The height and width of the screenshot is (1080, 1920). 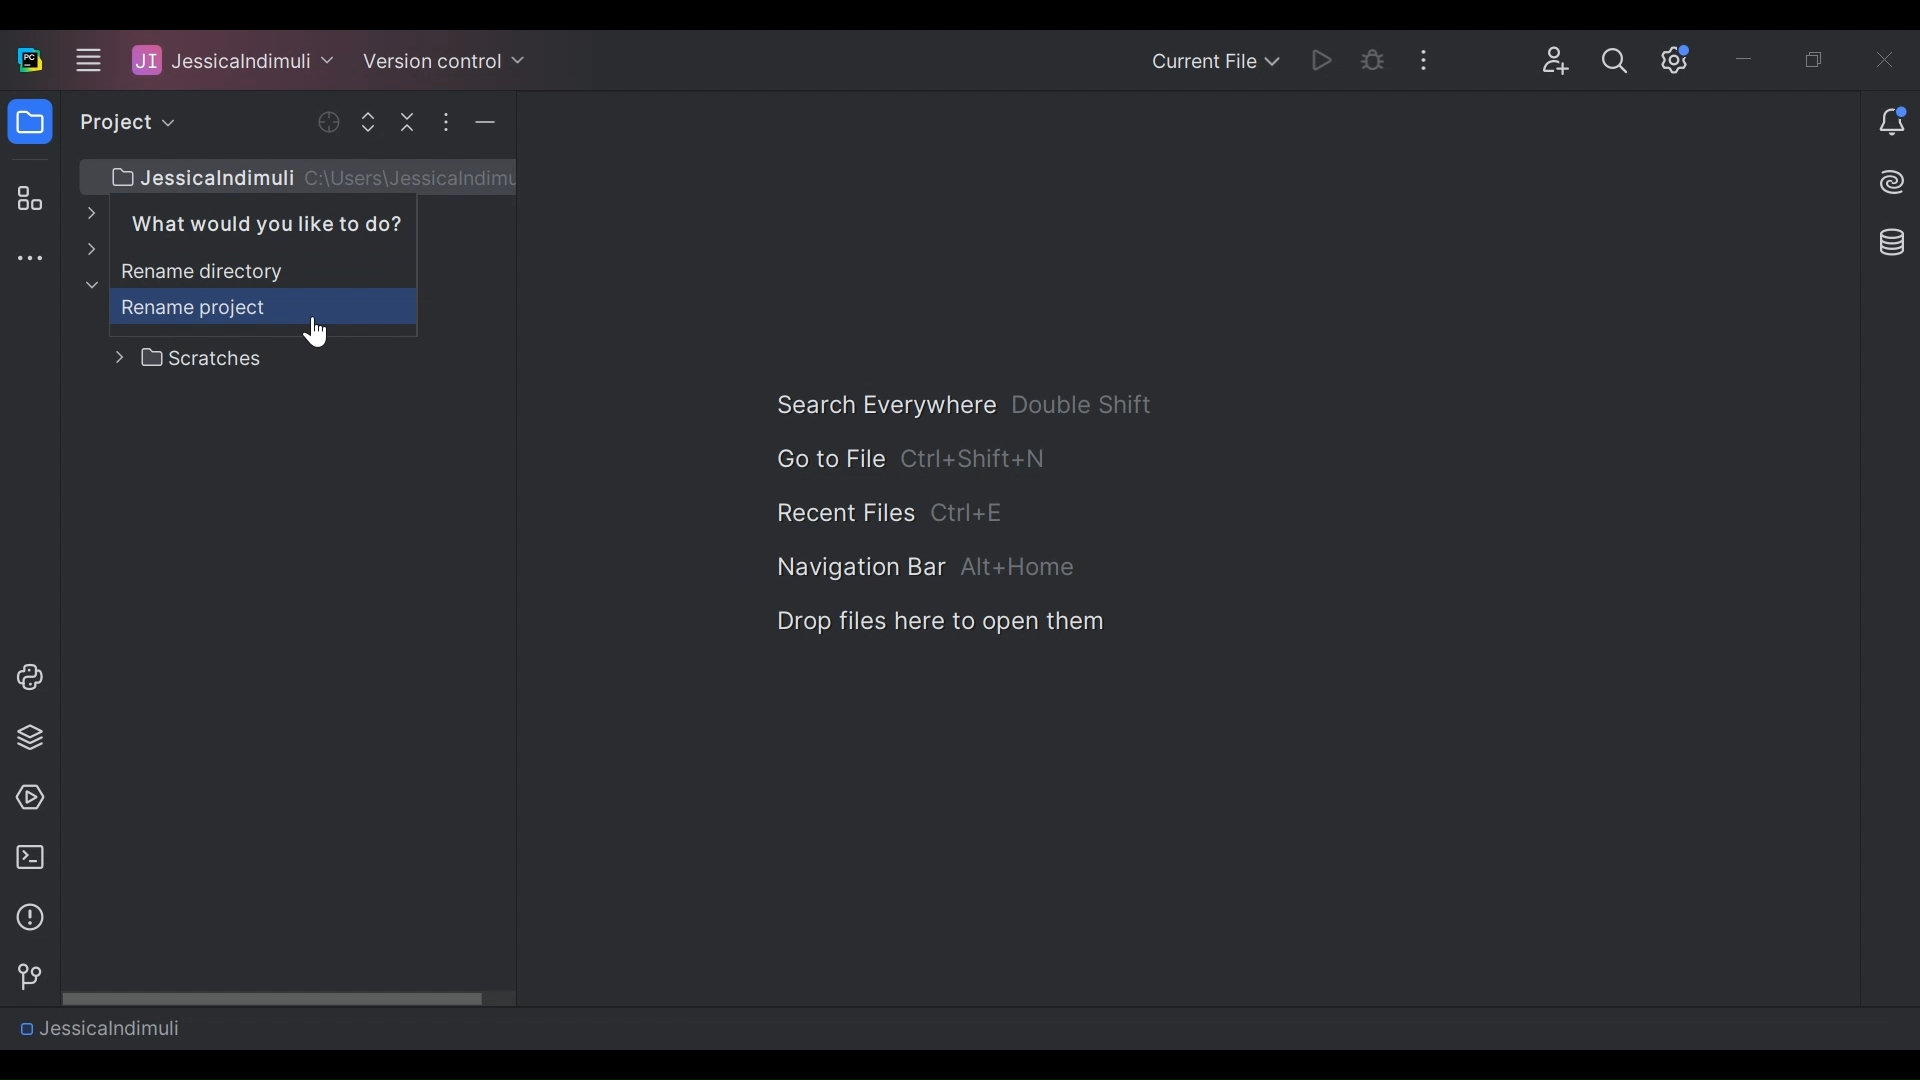 I want to click on Recent Files, so click(x=844, y=514).